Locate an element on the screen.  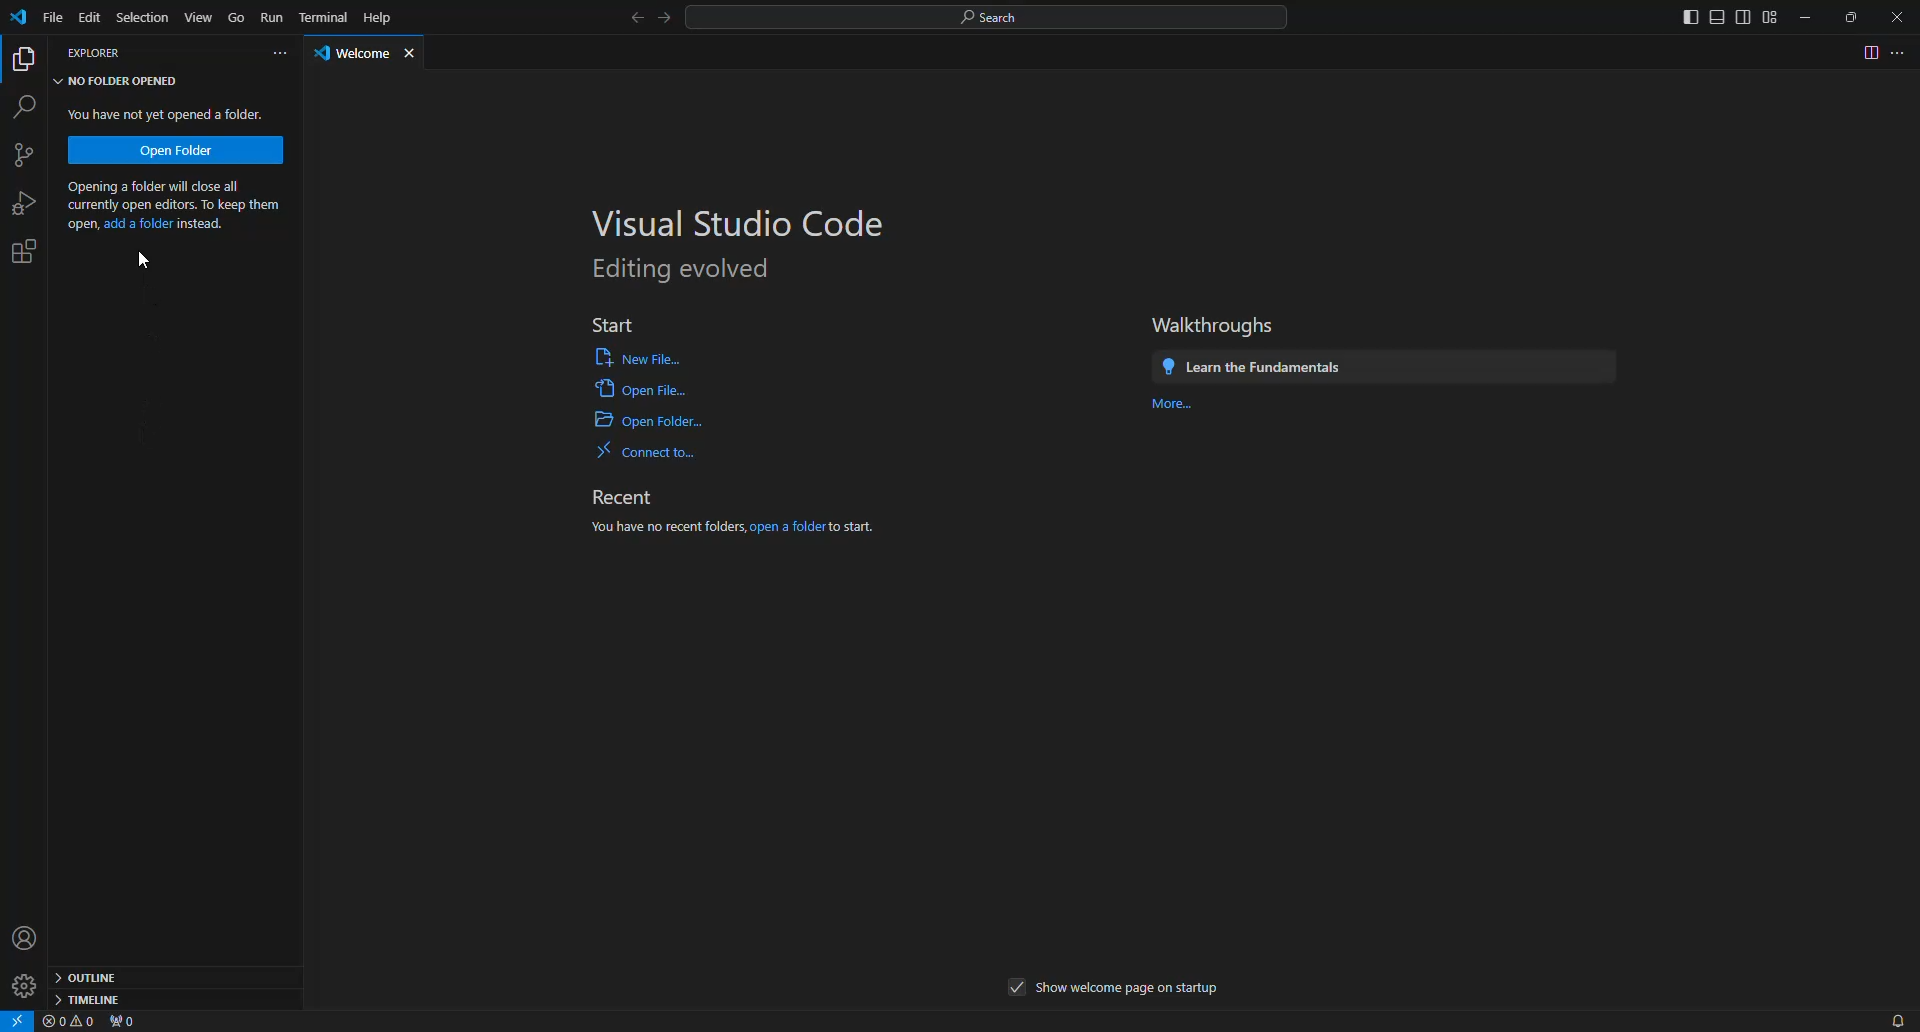
more actions is located at coordinates (1902, 52).